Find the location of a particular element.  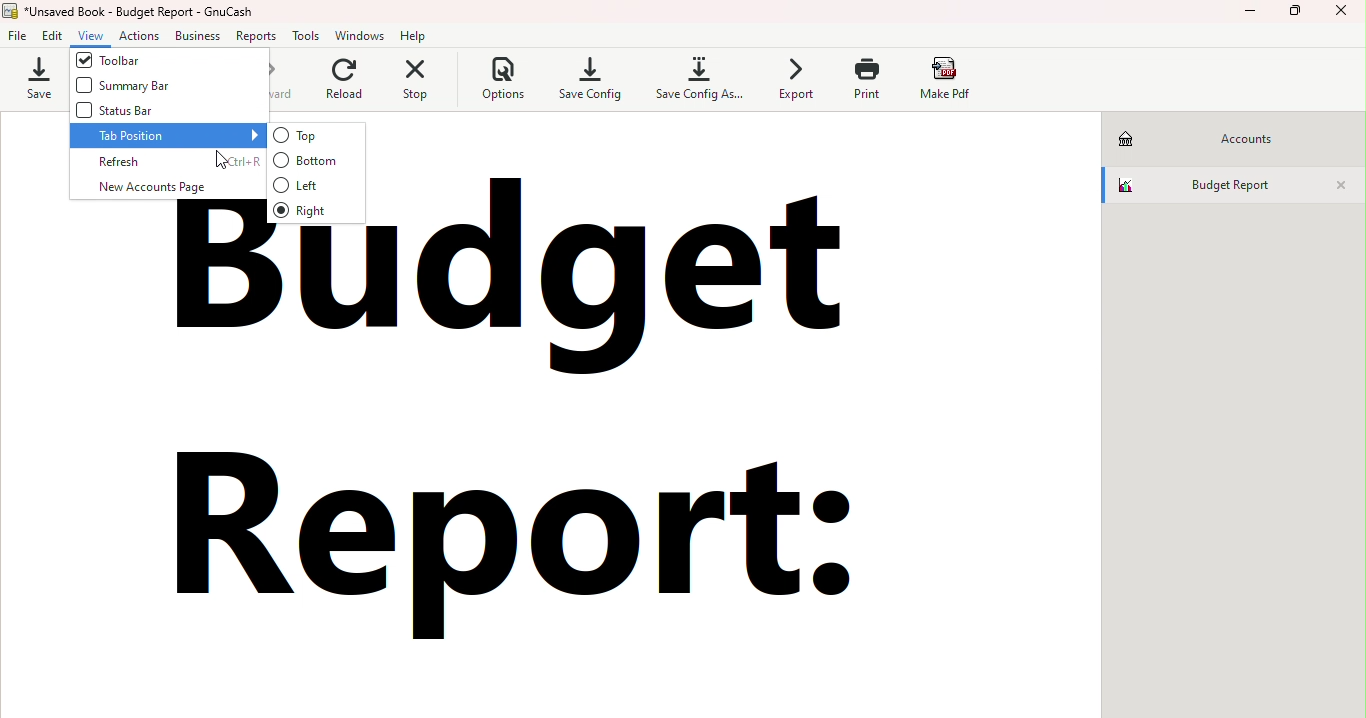

Windows is located at coordinates (357, 35).